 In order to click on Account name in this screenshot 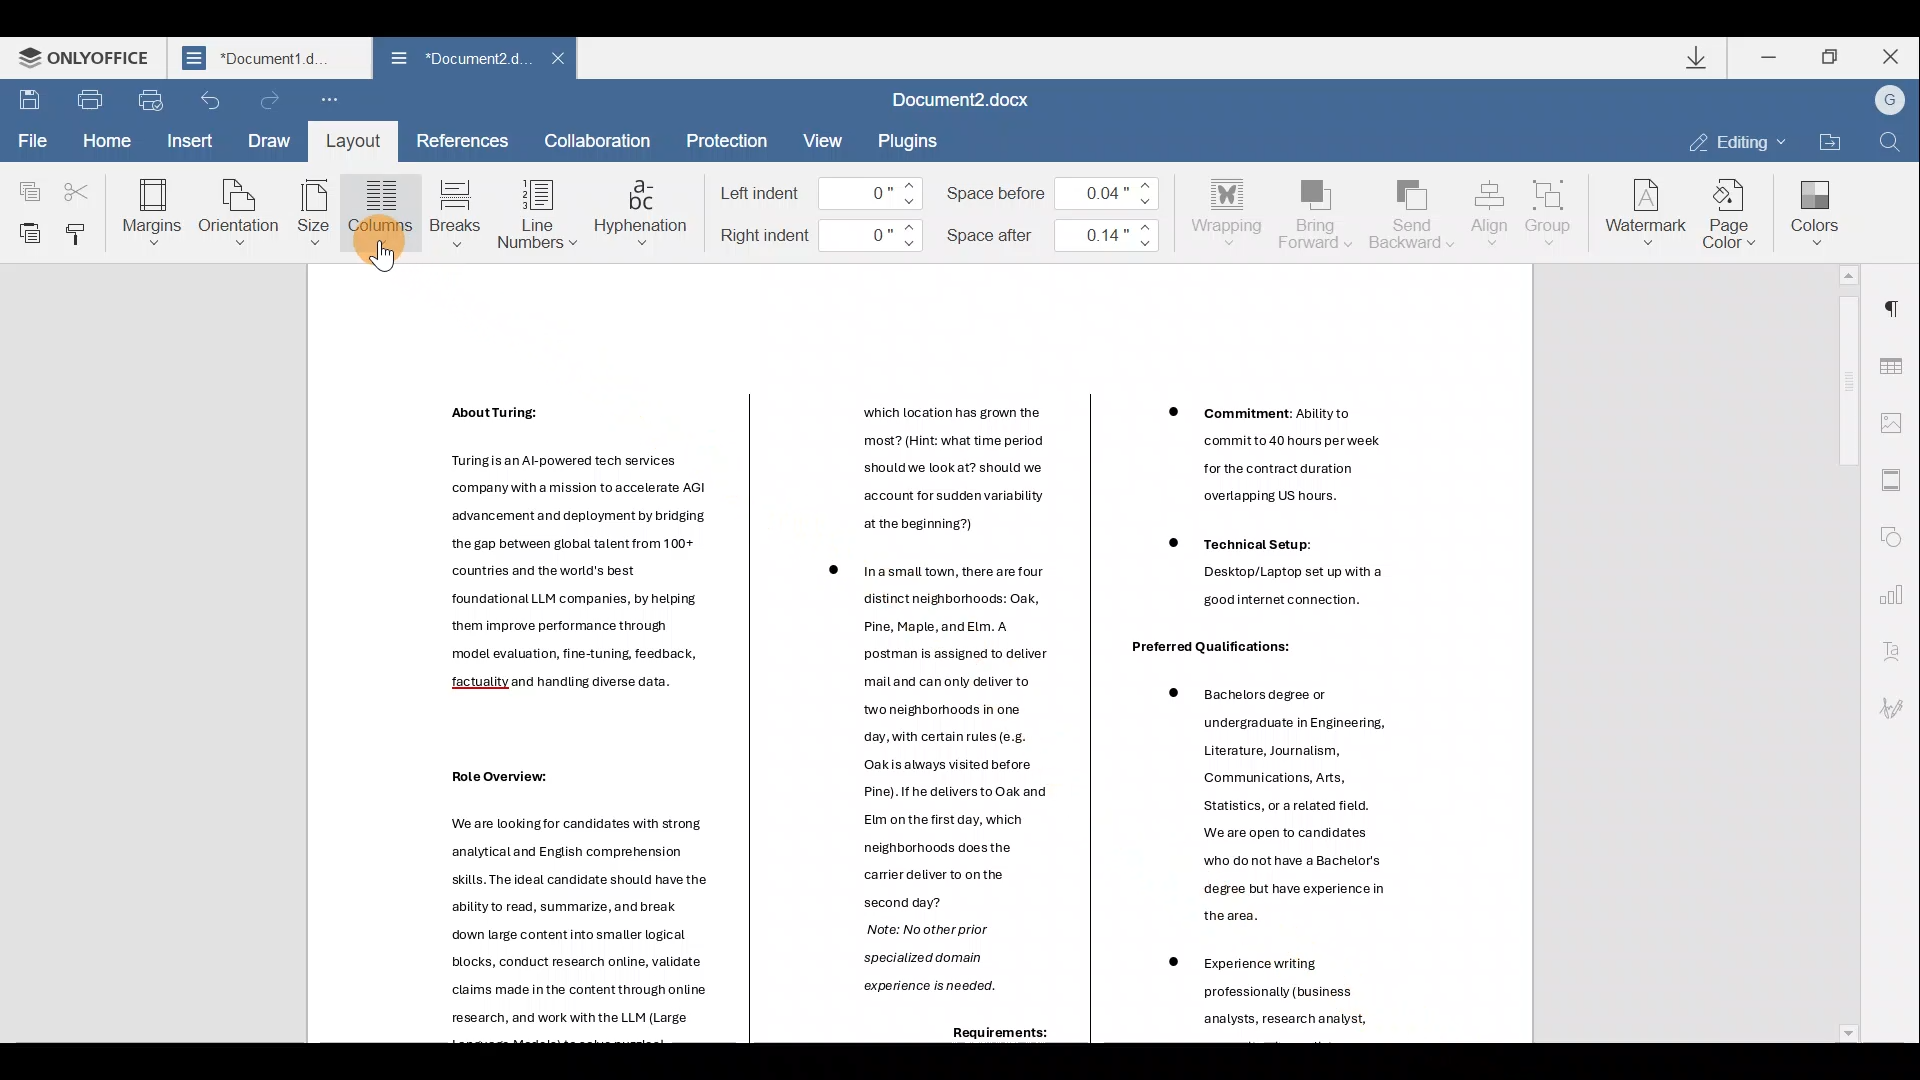, I will do `click(1889, 102)`.